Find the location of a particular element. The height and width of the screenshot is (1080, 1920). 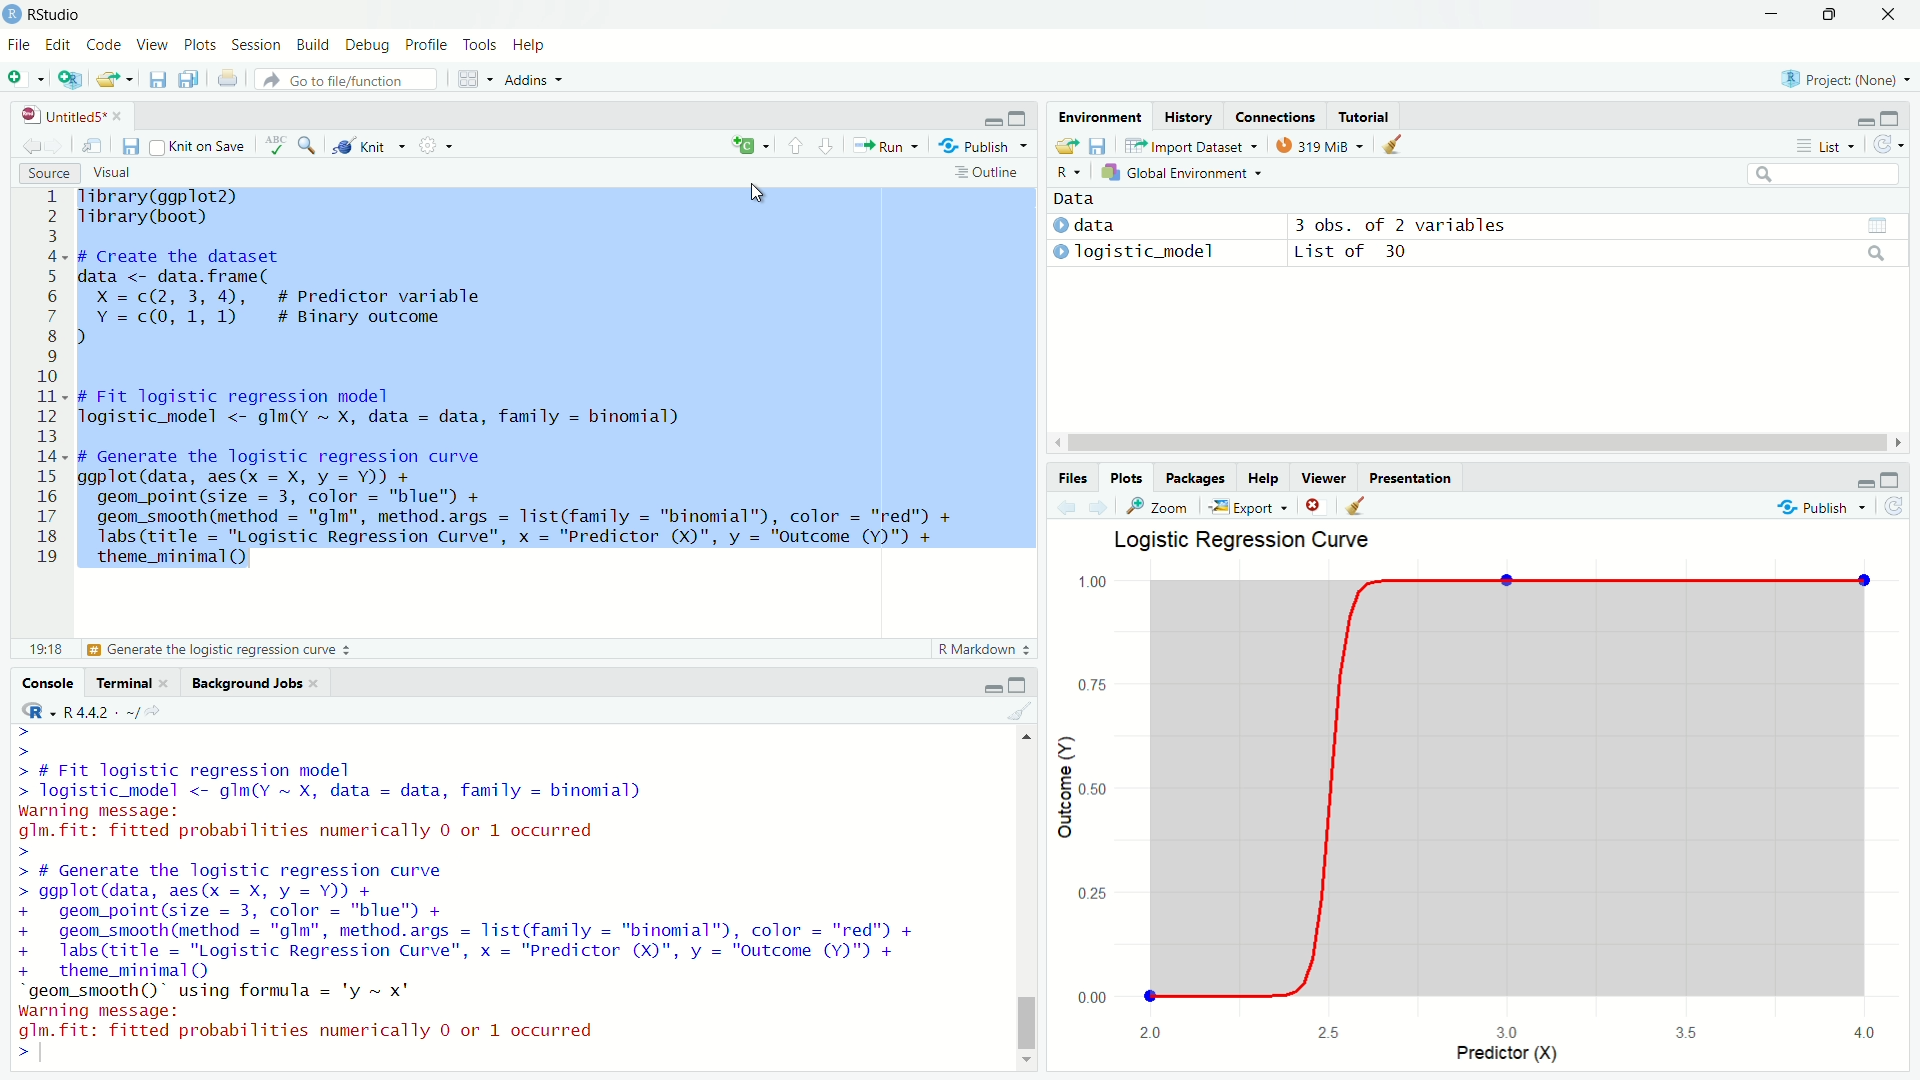

Go forward to next source location is located at coordinates (58, 147).